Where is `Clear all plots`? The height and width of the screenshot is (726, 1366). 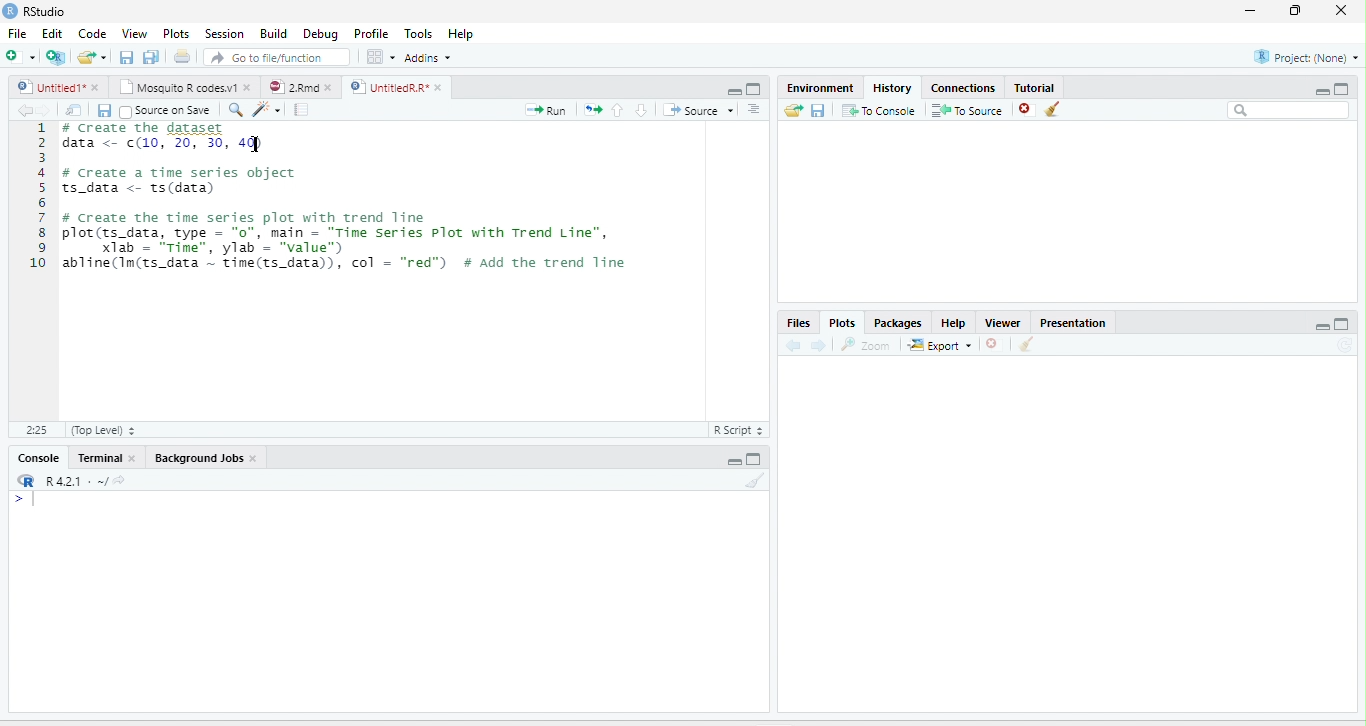 Clear all plots is located at coordinates (1027, 344).